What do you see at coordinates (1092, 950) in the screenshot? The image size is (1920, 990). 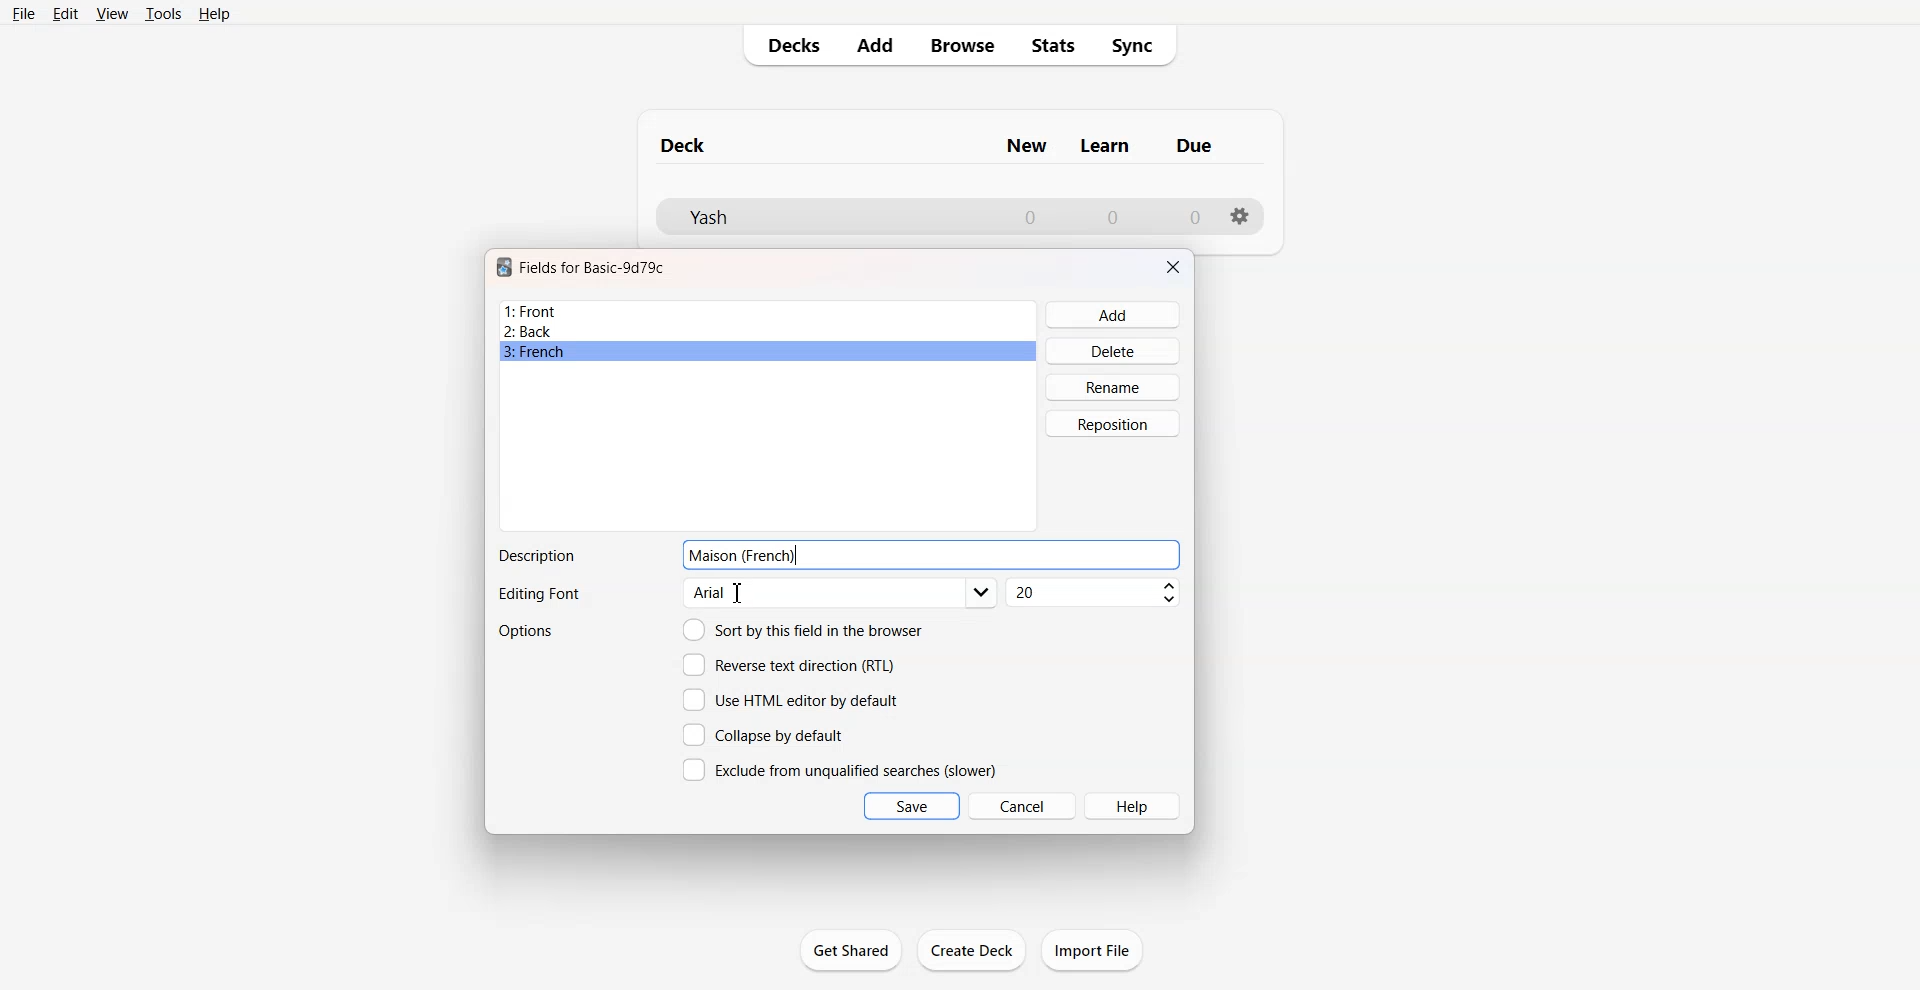 I see `Import File` at bounding box center [1092, 950].